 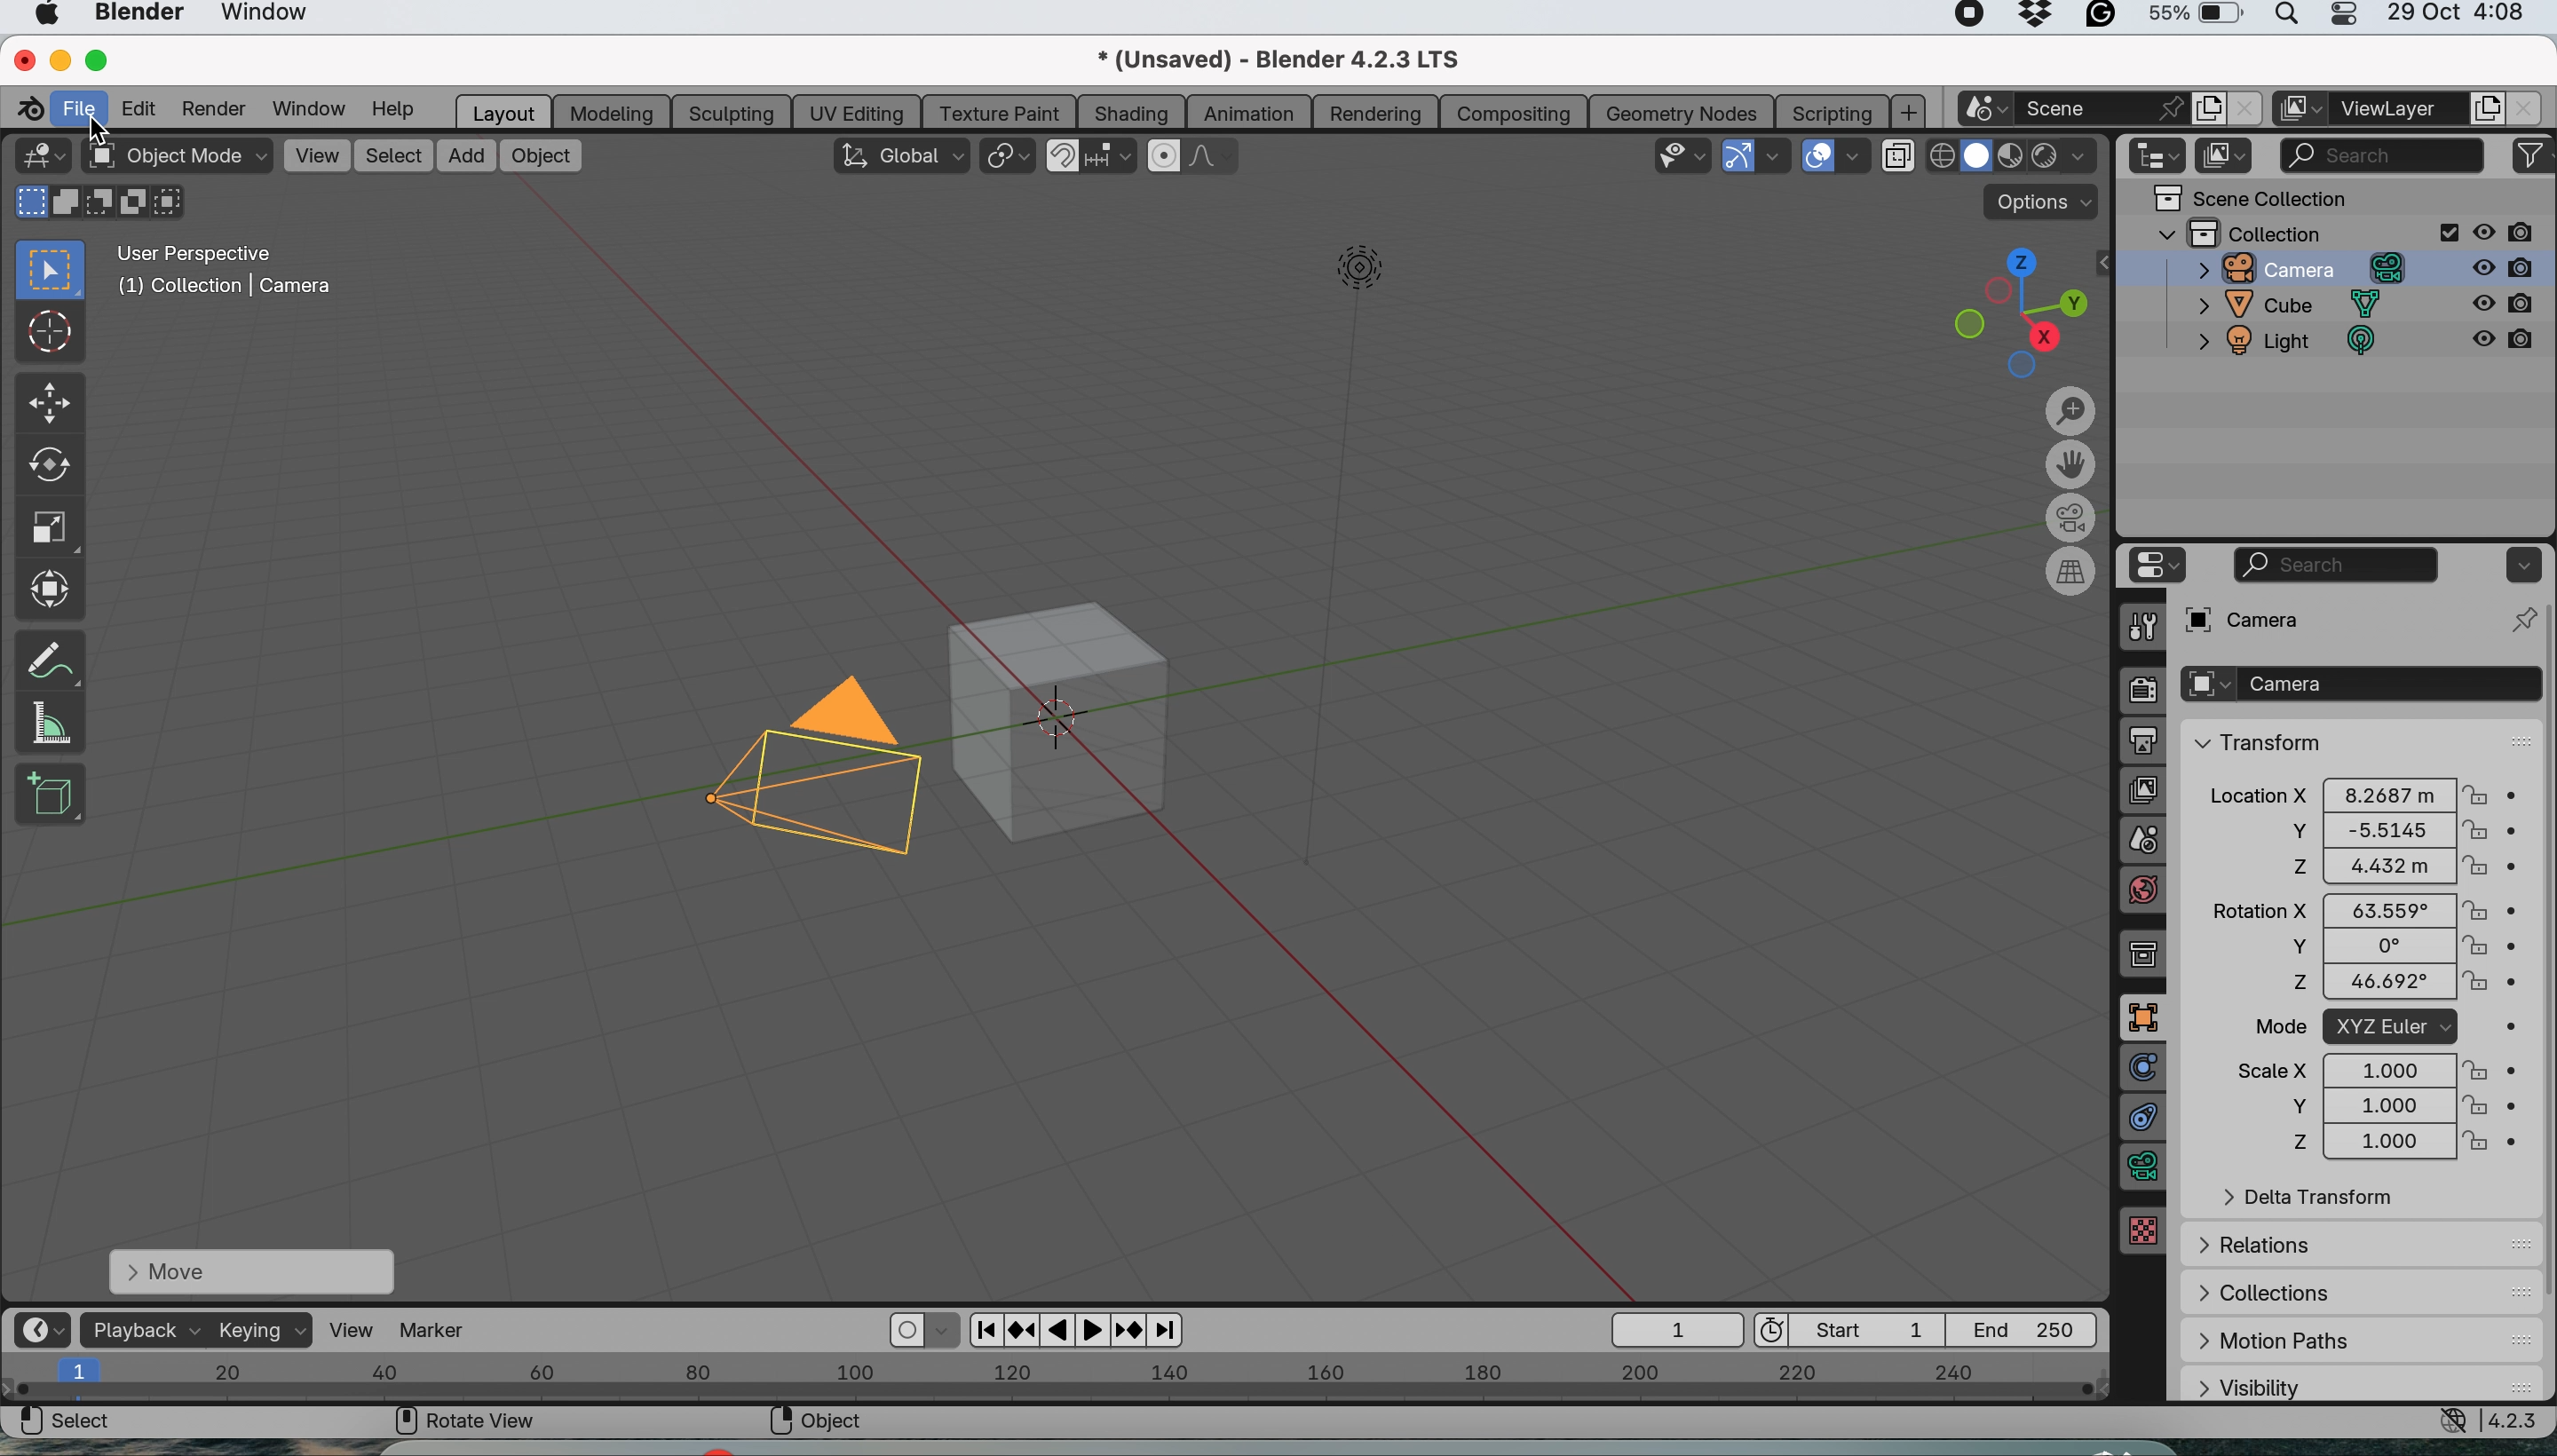 I want to click on close, so click(x=23, y=58).